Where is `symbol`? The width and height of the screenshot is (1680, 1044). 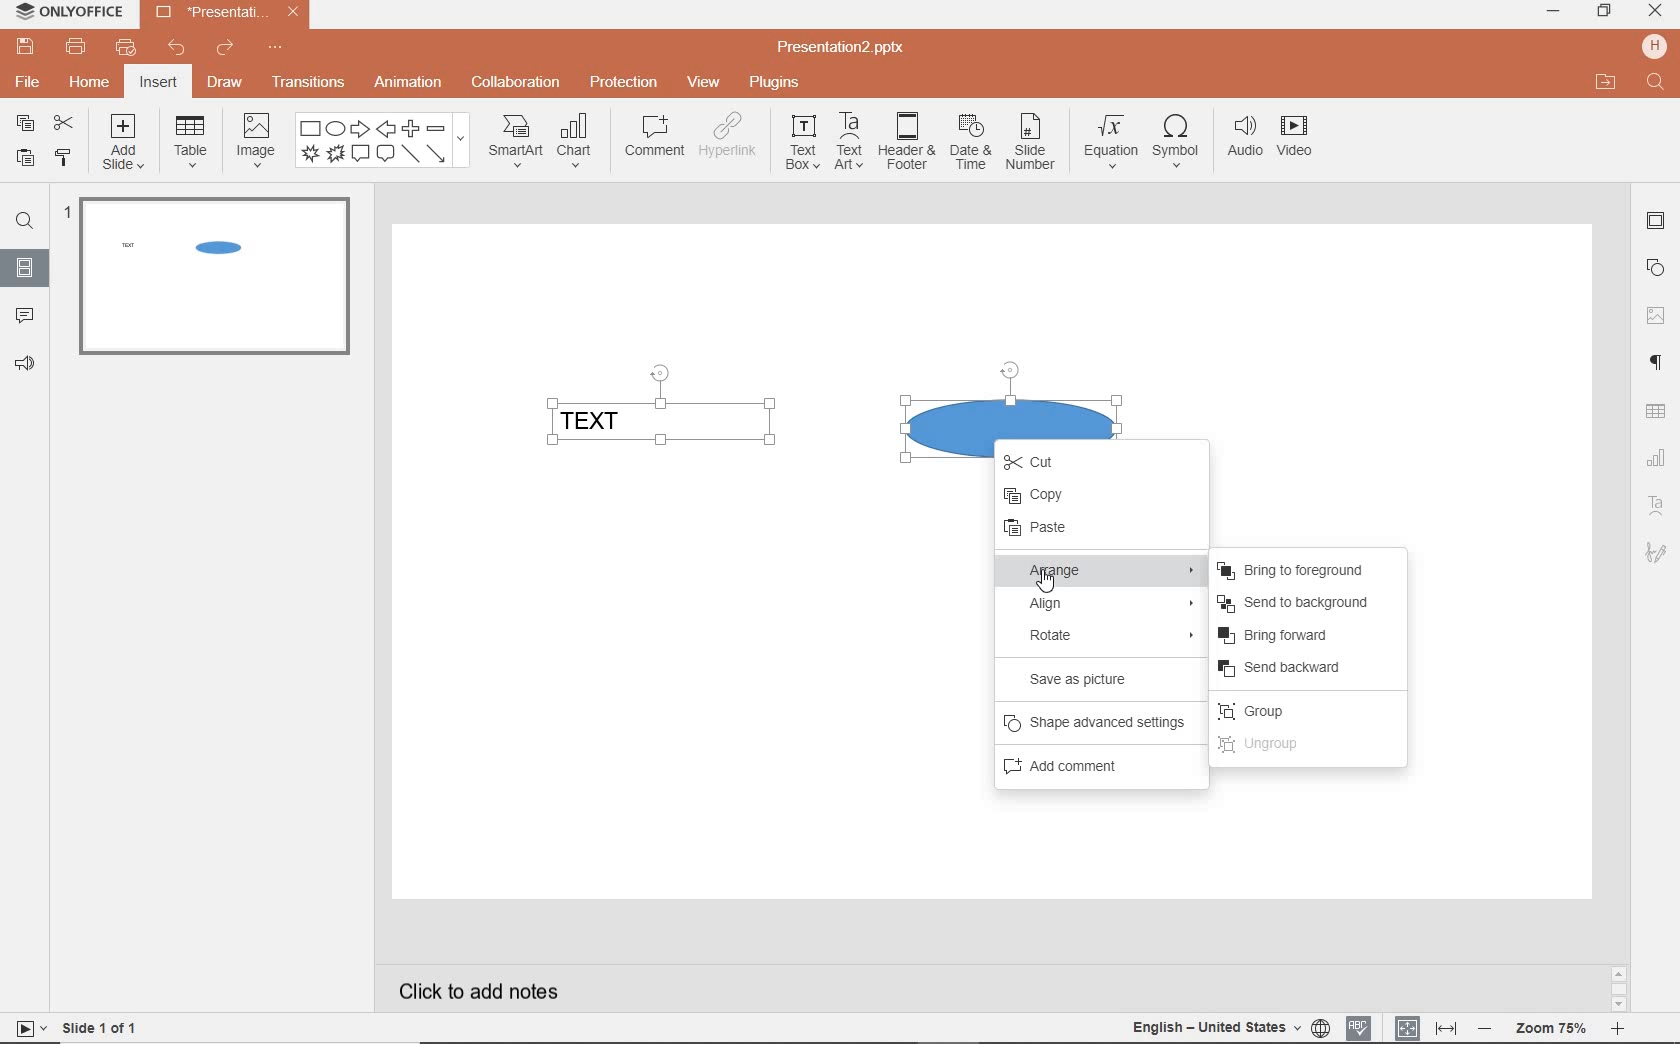 symbol is located at coordinates (1173, 145).